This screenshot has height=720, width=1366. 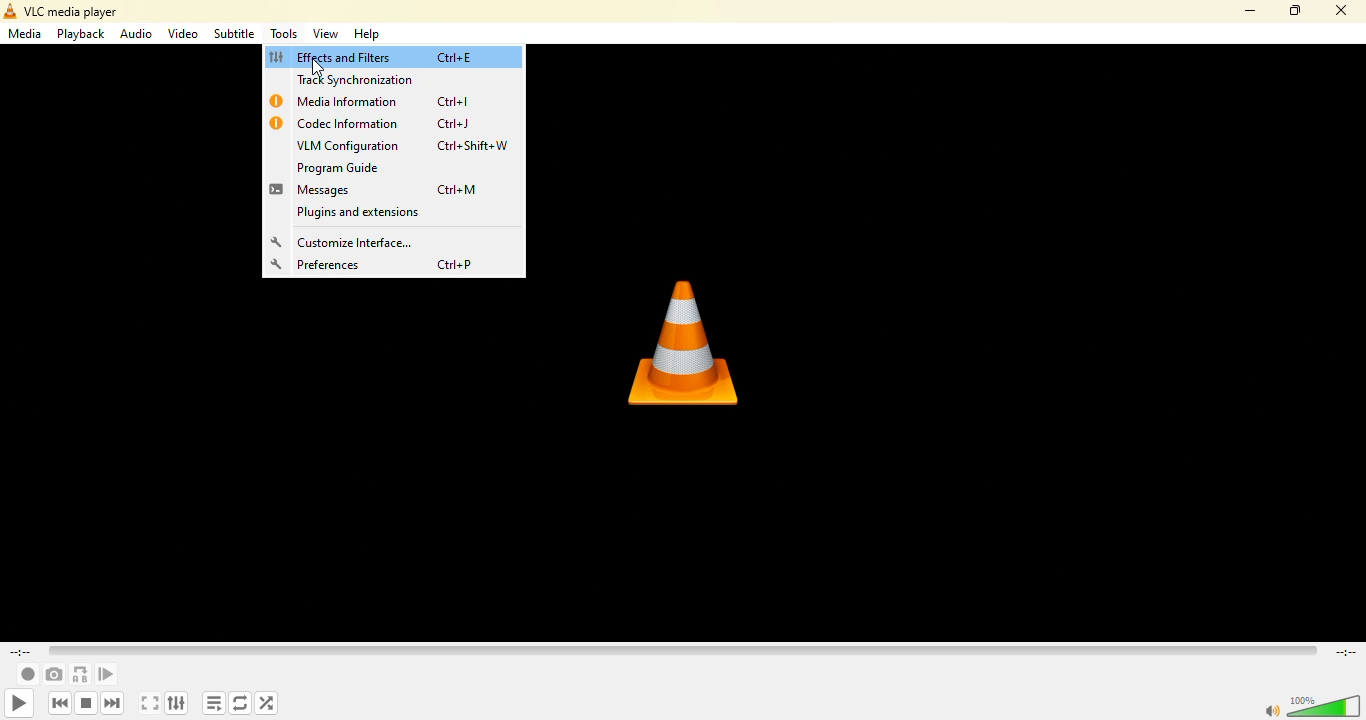 What do you see at coordinates (1327, 706) in the screenshot?
I see `volume adjust 100%` at bounding box center [1327, 706].